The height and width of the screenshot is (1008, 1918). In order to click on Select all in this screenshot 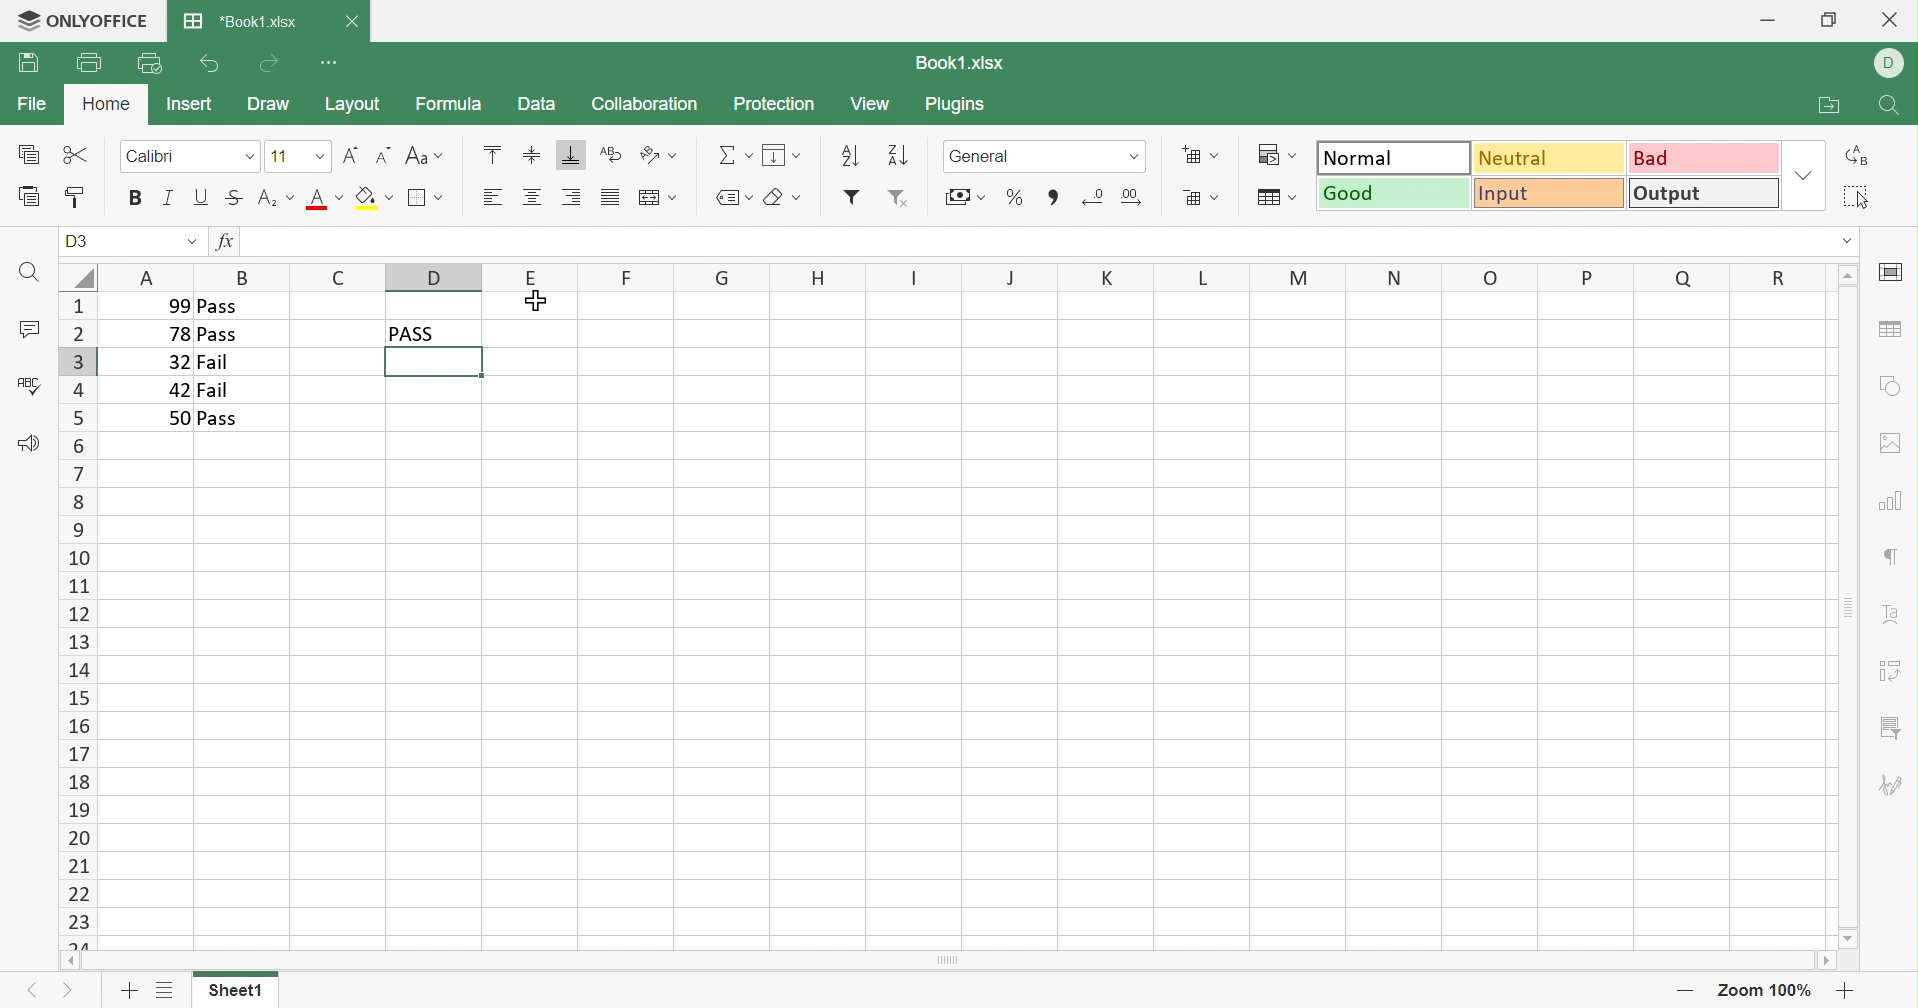, I will do `click(1857, 196)`.